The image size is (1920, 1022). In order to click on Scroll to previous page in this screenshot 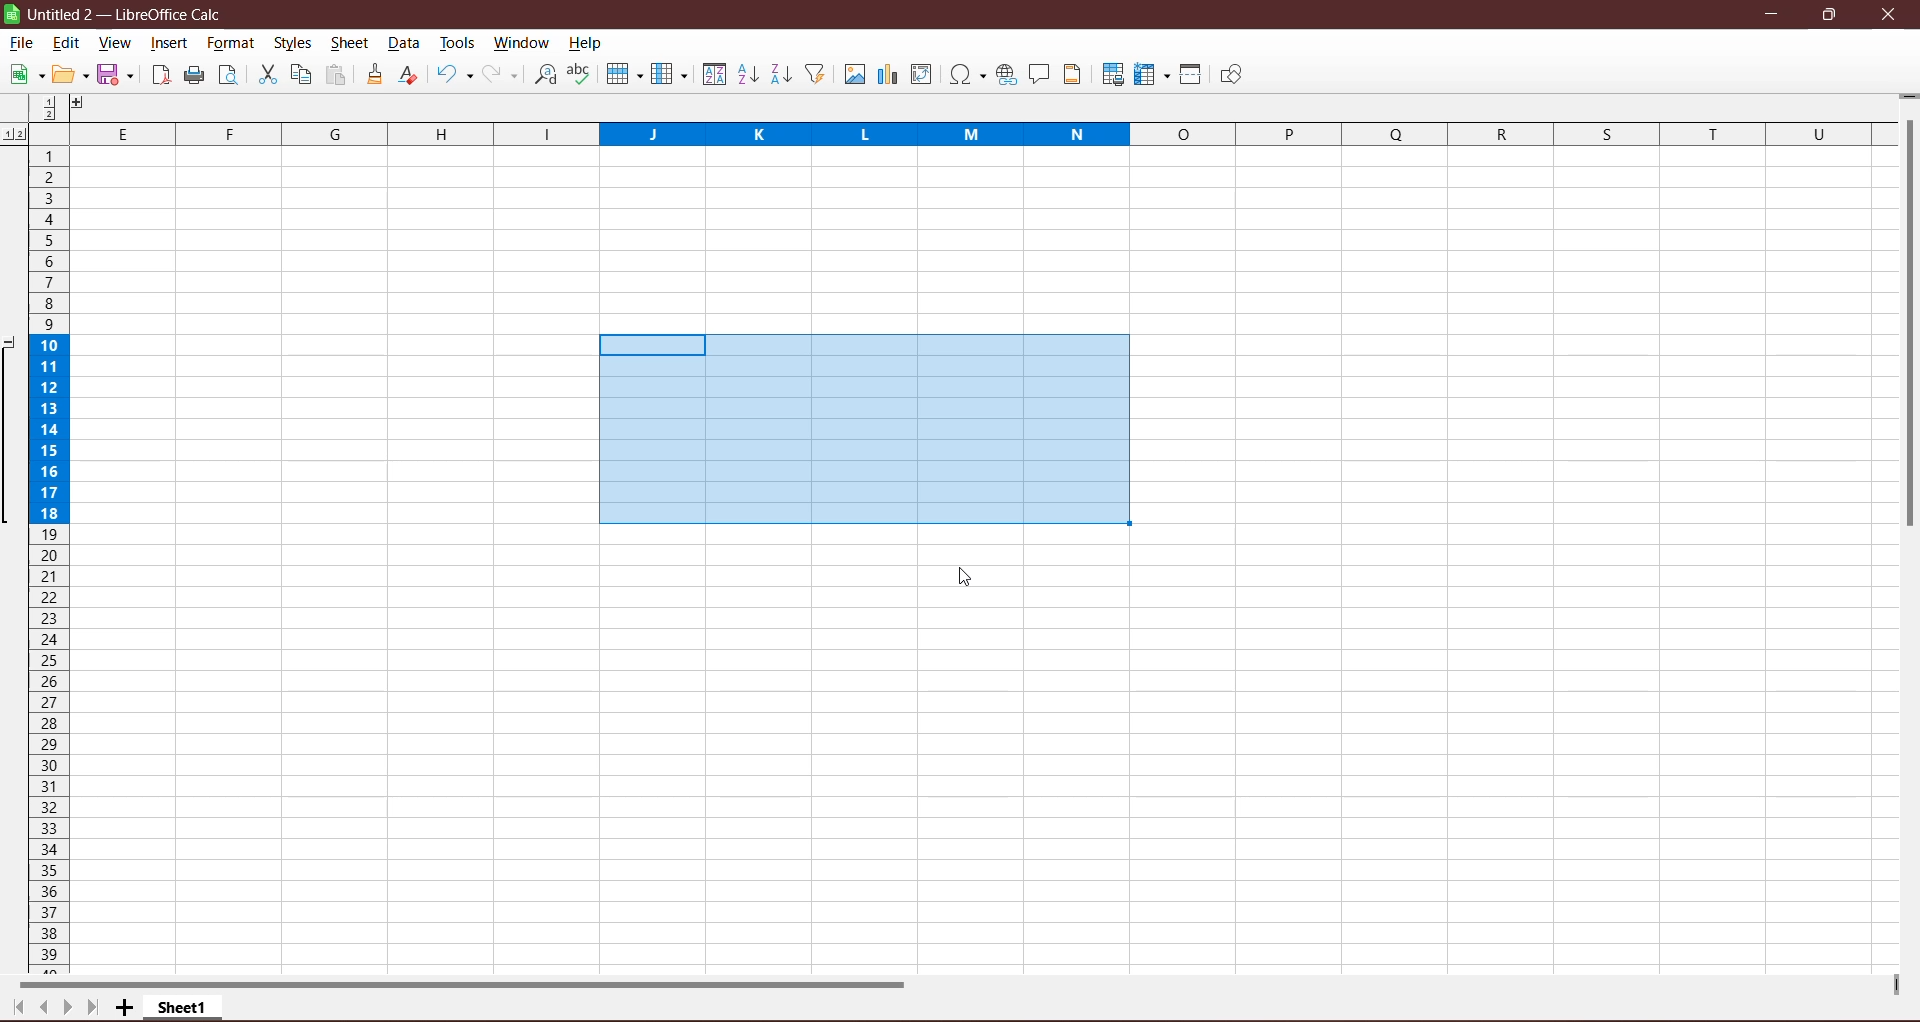, I will do `click(41, 1007)`.